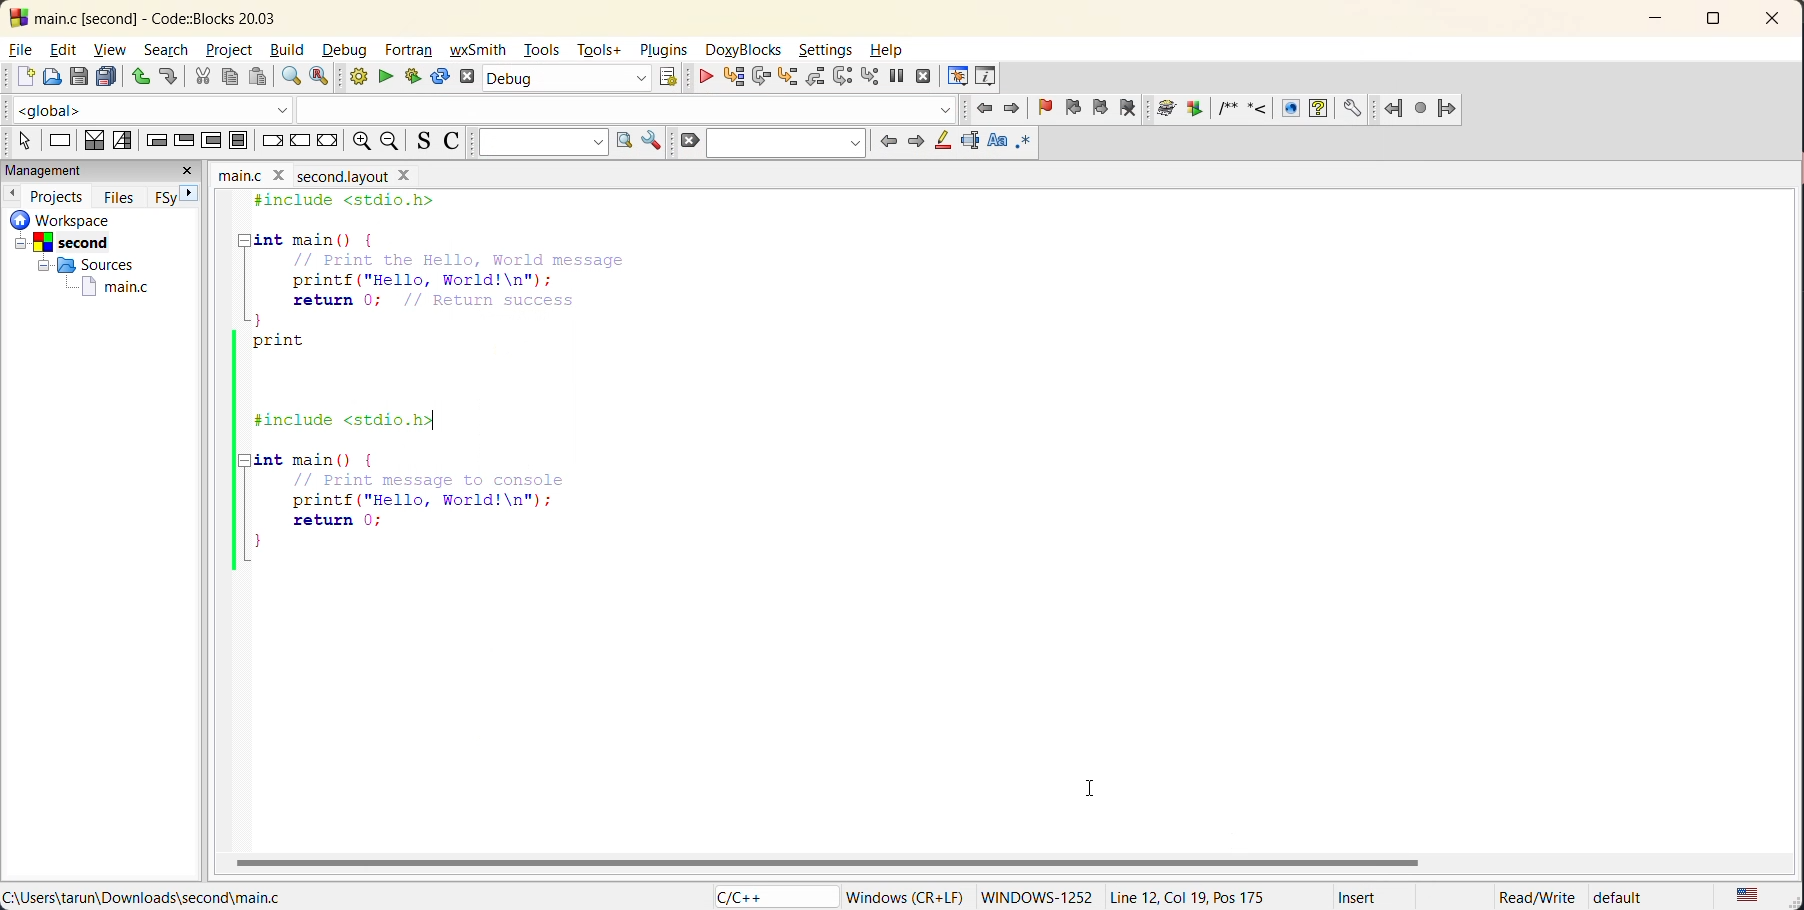  What do you see at coordinates (760, 79) in the screenshot?
I see `next line` at bounding box center [760, 79].